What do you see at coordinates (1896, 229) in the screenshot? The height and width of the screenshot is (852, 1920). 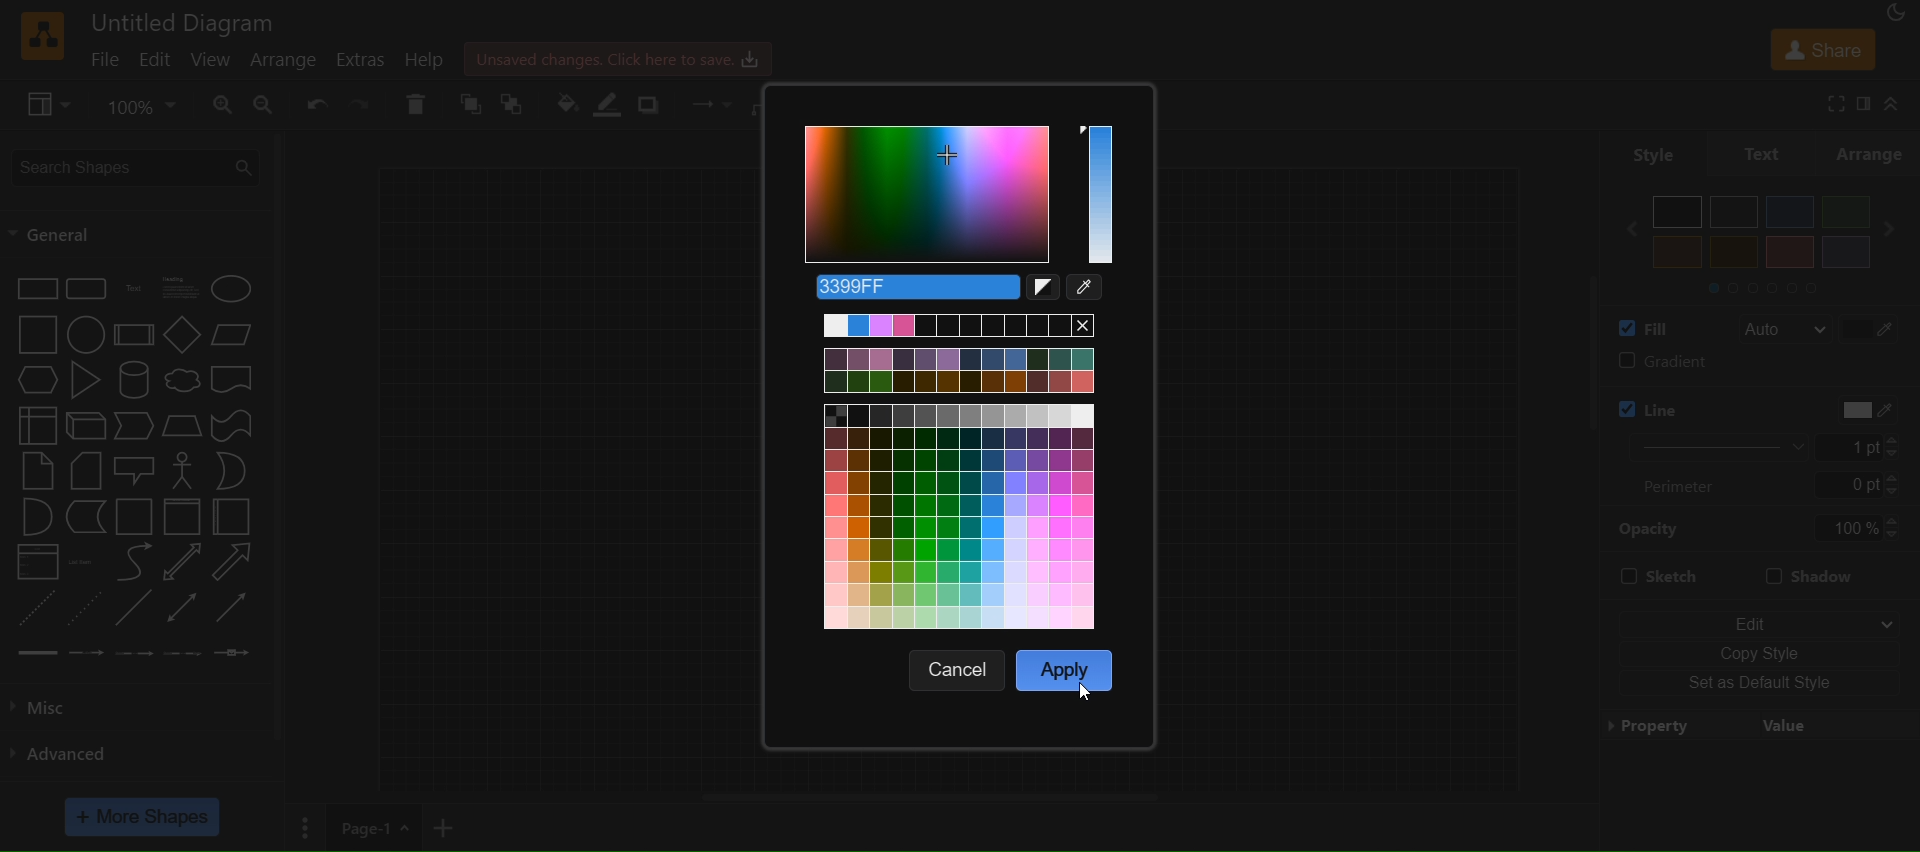 I see `next` at bounding box center [1896, 229].